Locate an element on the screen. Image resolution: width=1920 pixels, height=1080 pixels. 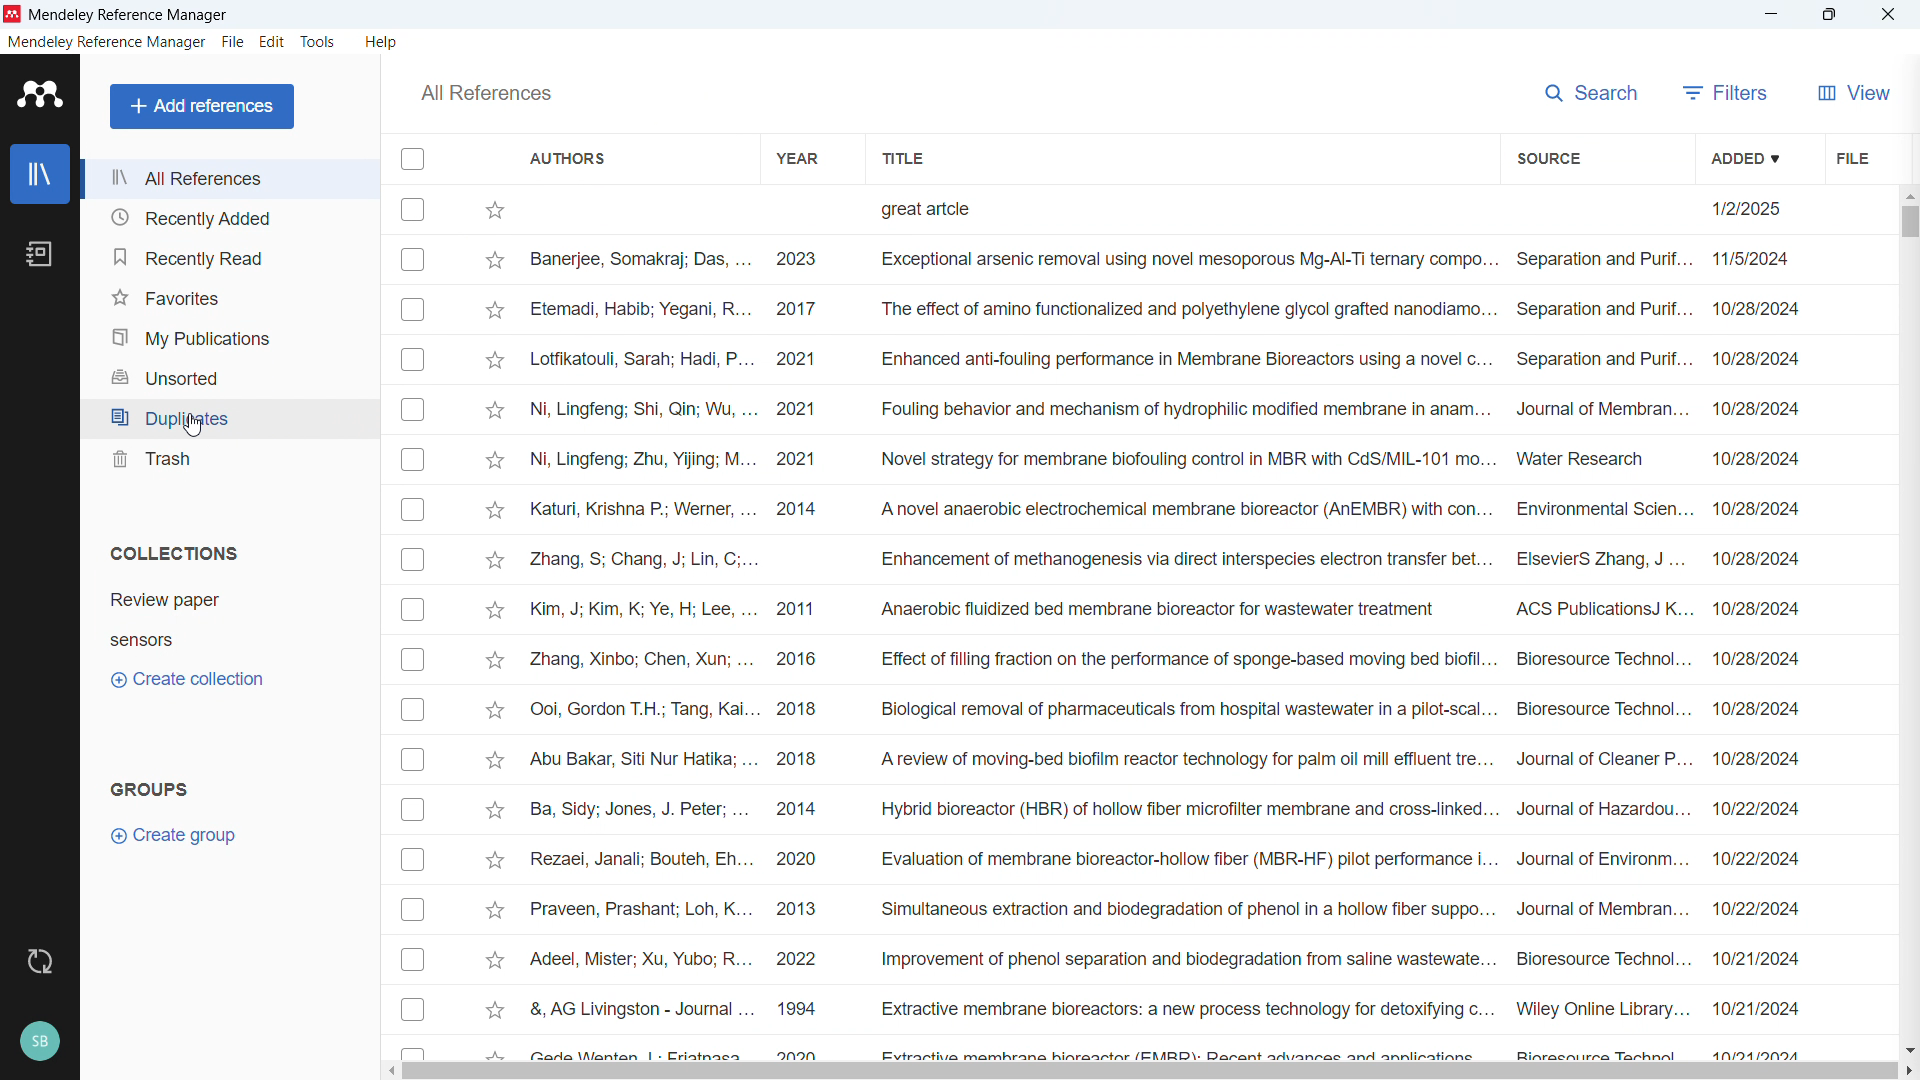
view  is located at coordinates (1854, 92).